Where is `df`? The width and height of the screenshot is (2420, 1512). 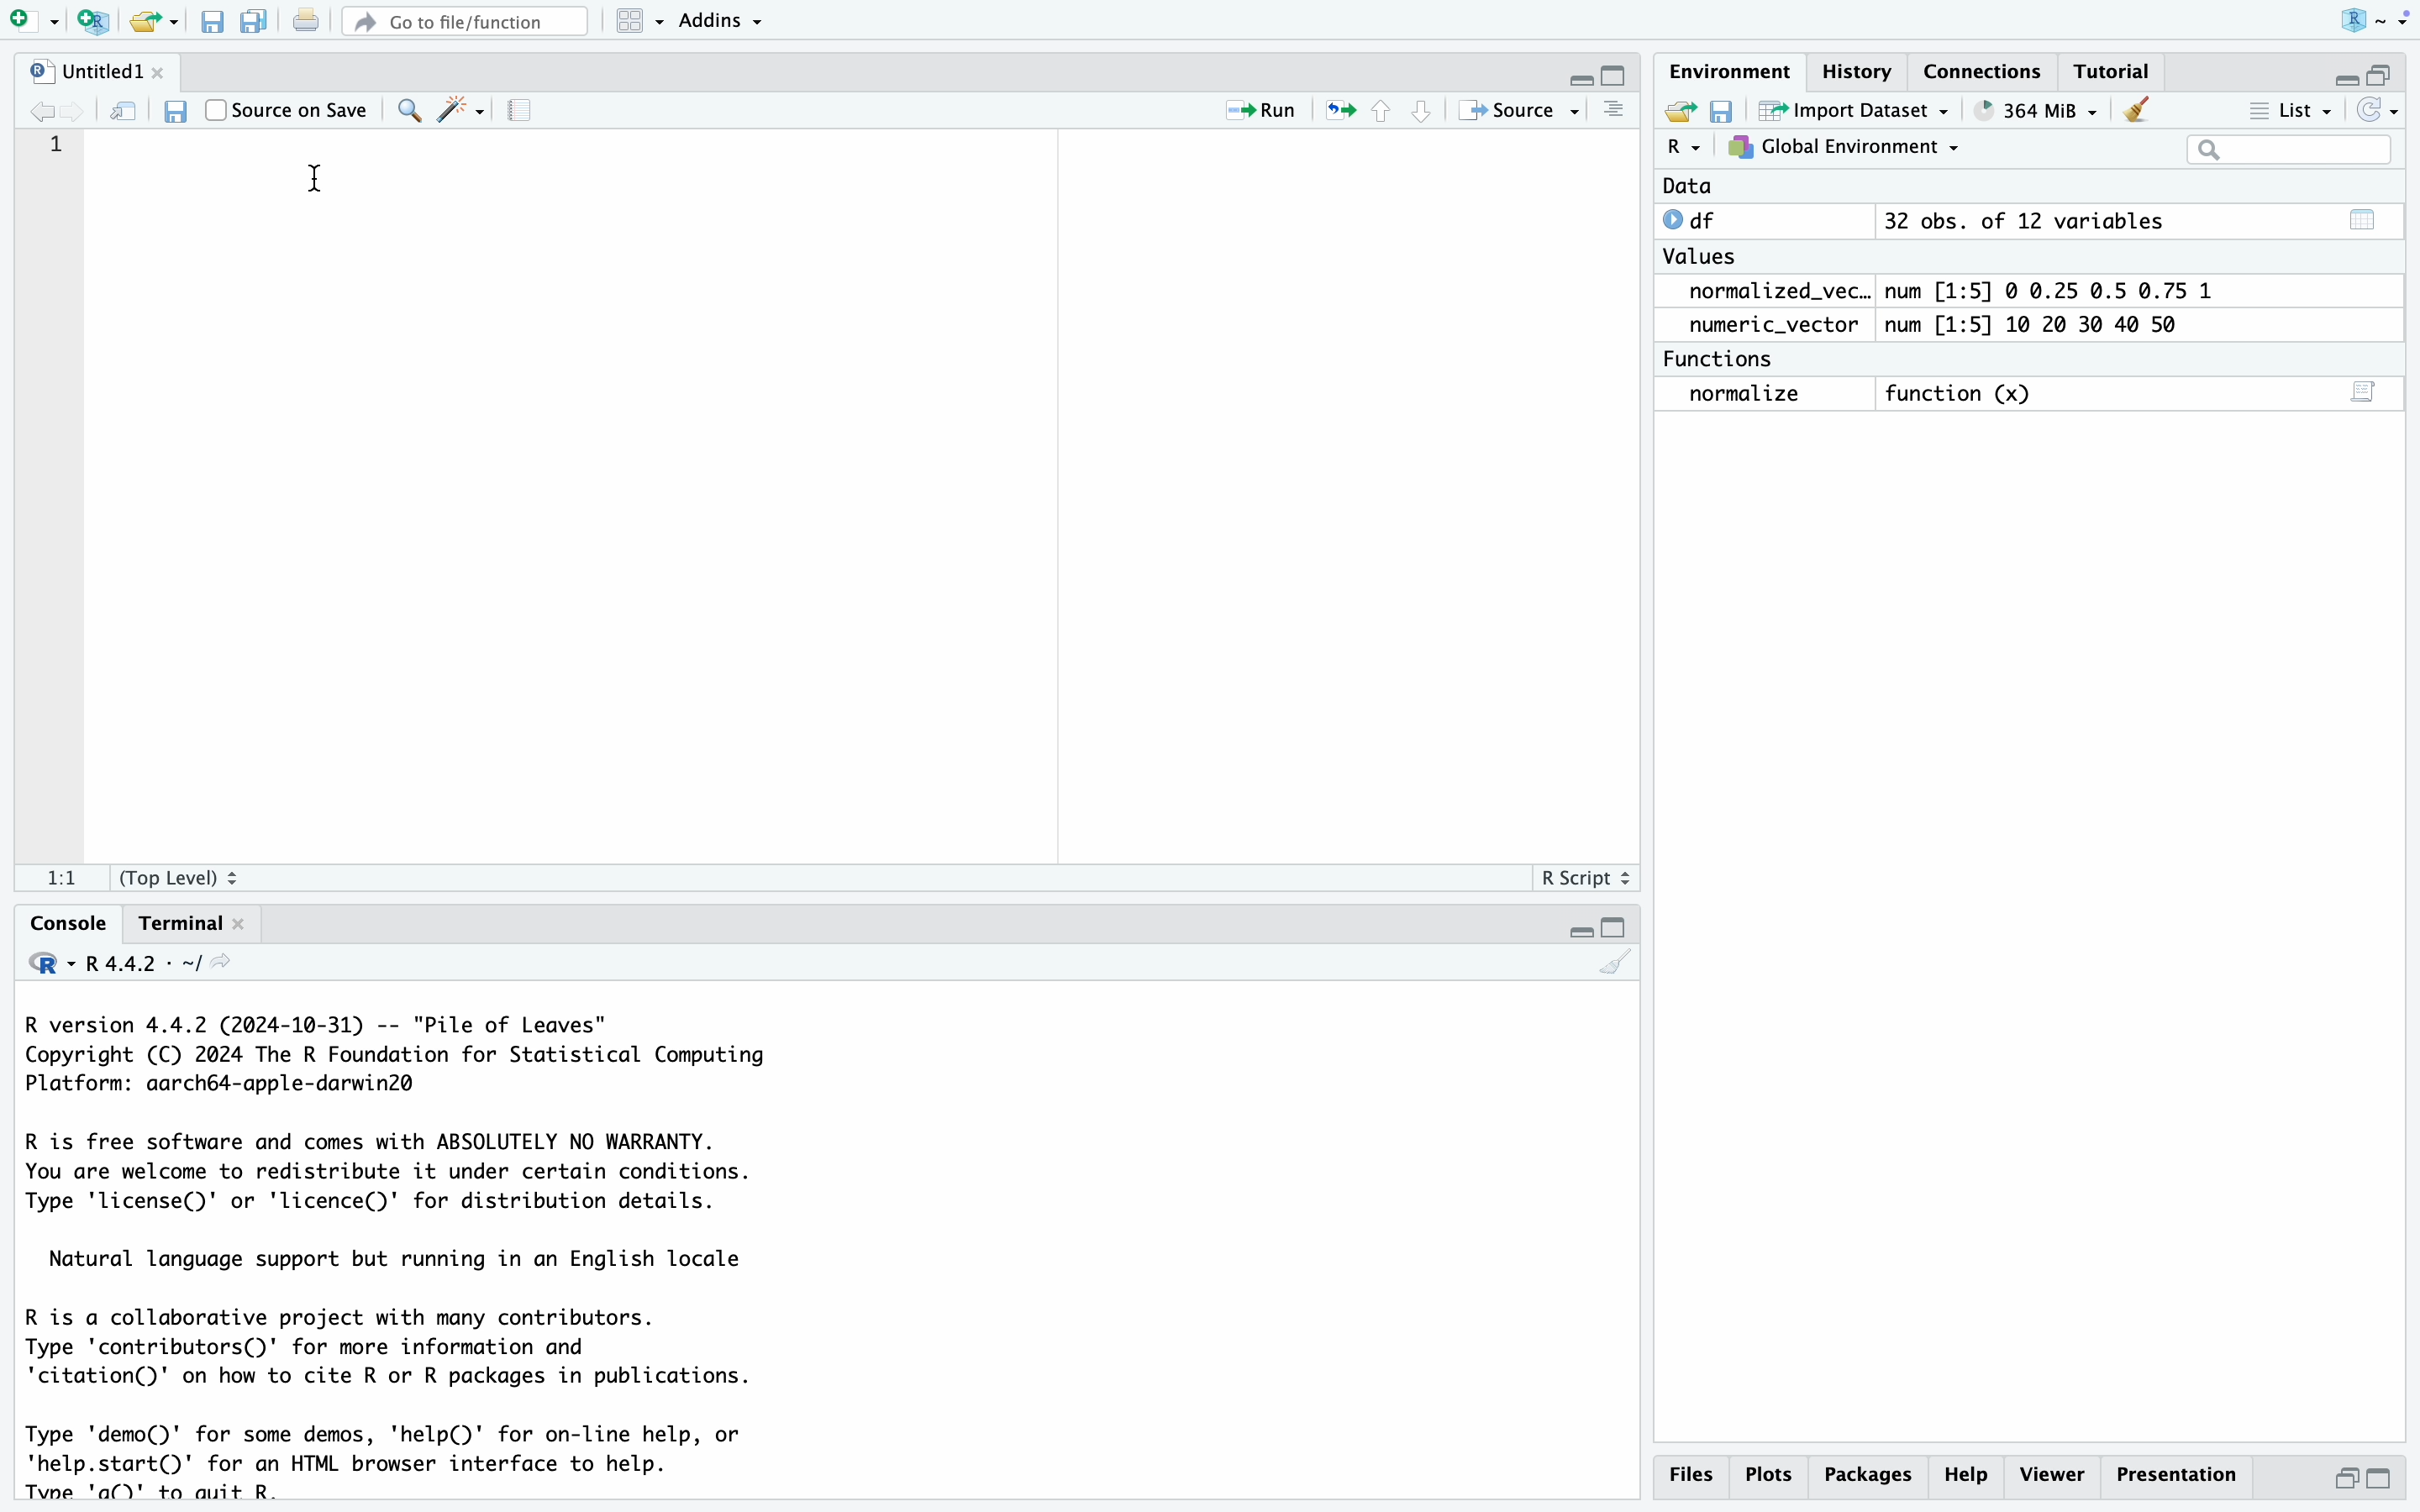 df is located at coordinates (1697, 219).